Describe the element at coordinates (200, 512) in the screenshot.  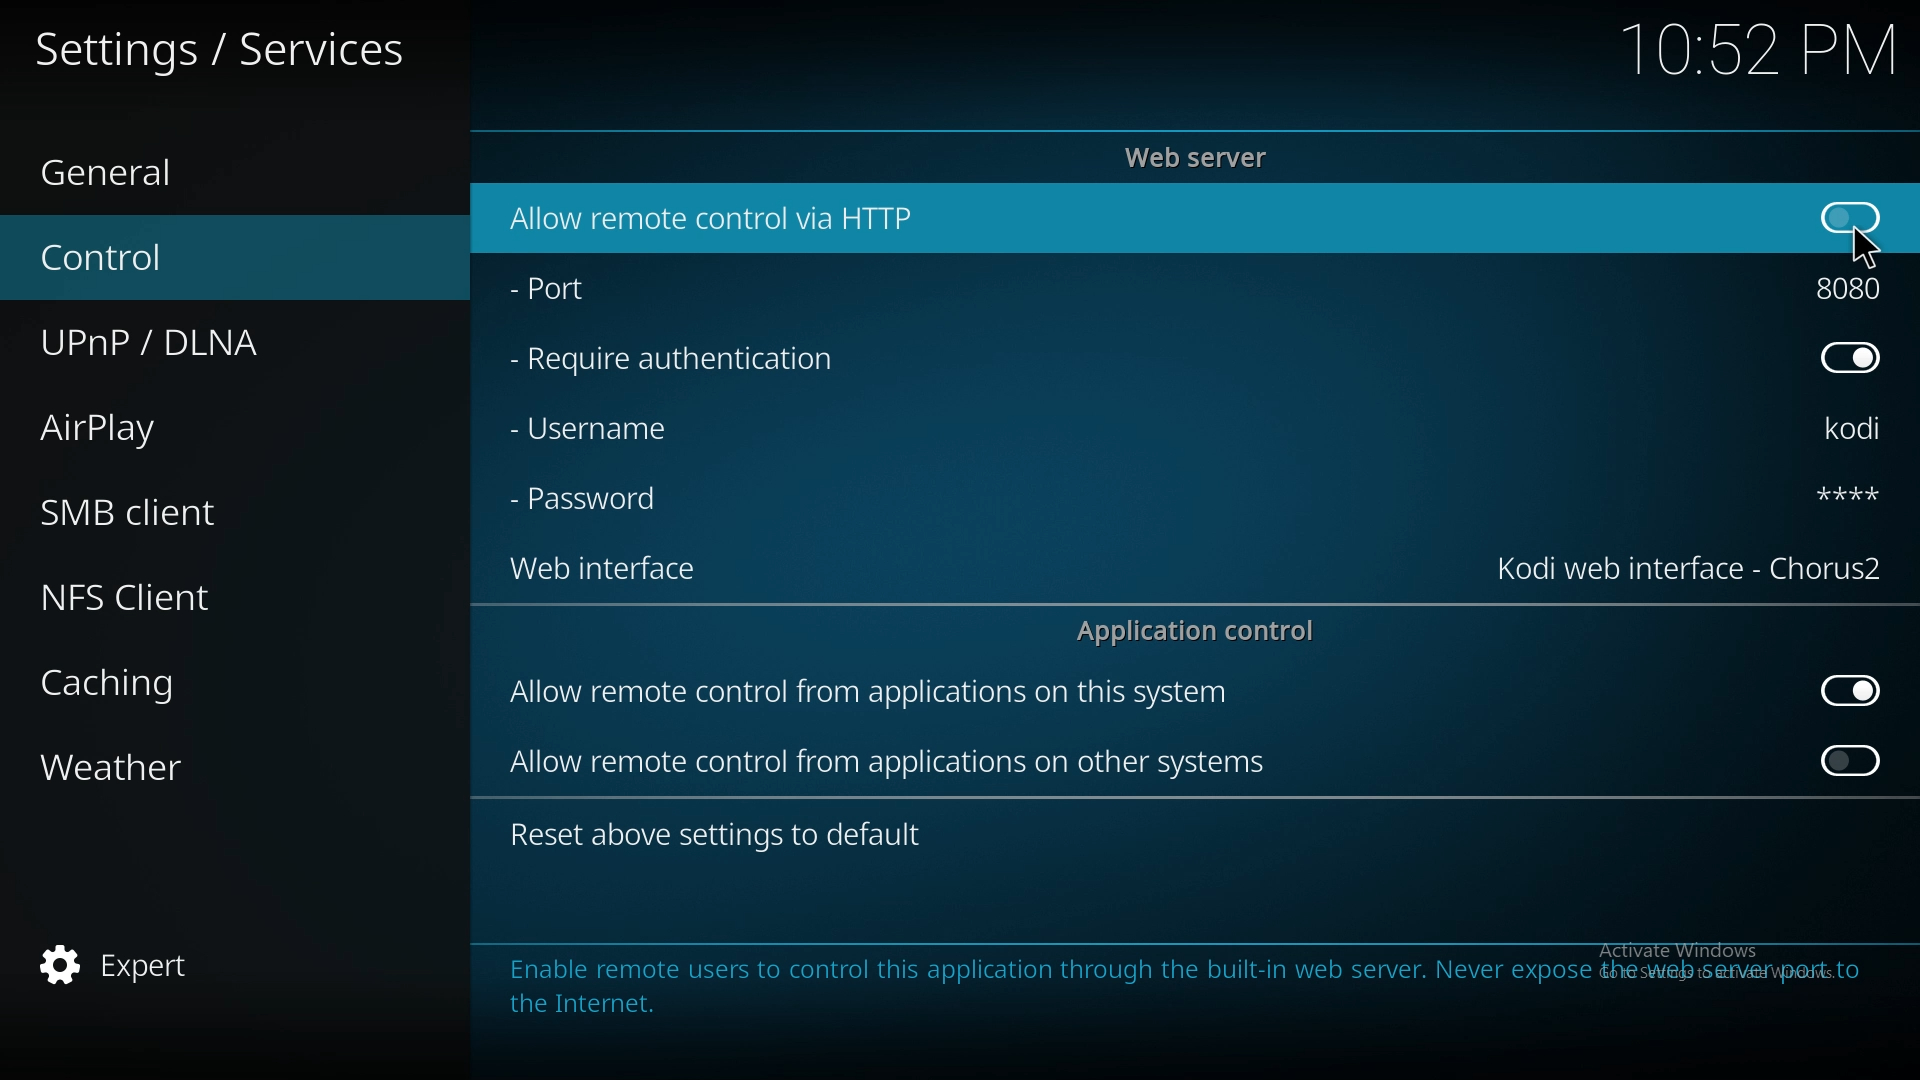
I see `smb client` at that location.